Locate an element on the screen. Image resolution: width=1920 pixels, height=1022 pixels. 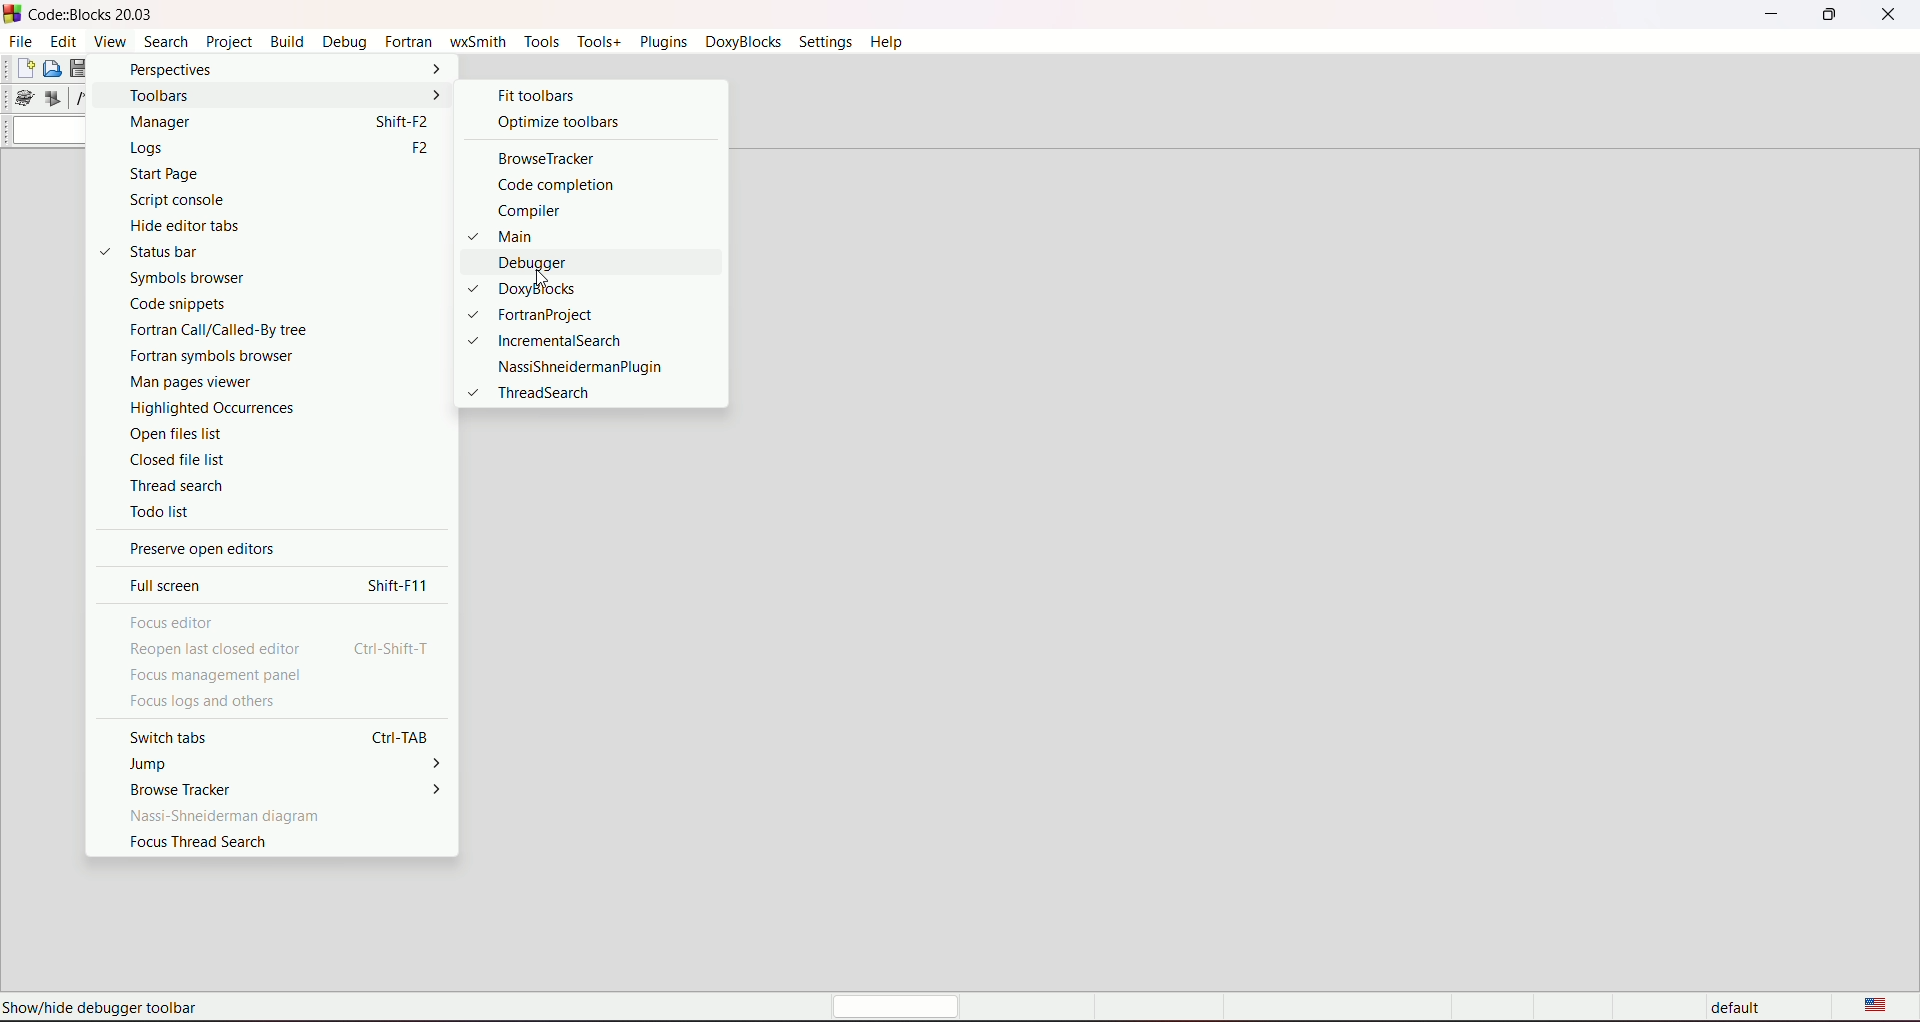
status bar is located at coordinates (233, 251).